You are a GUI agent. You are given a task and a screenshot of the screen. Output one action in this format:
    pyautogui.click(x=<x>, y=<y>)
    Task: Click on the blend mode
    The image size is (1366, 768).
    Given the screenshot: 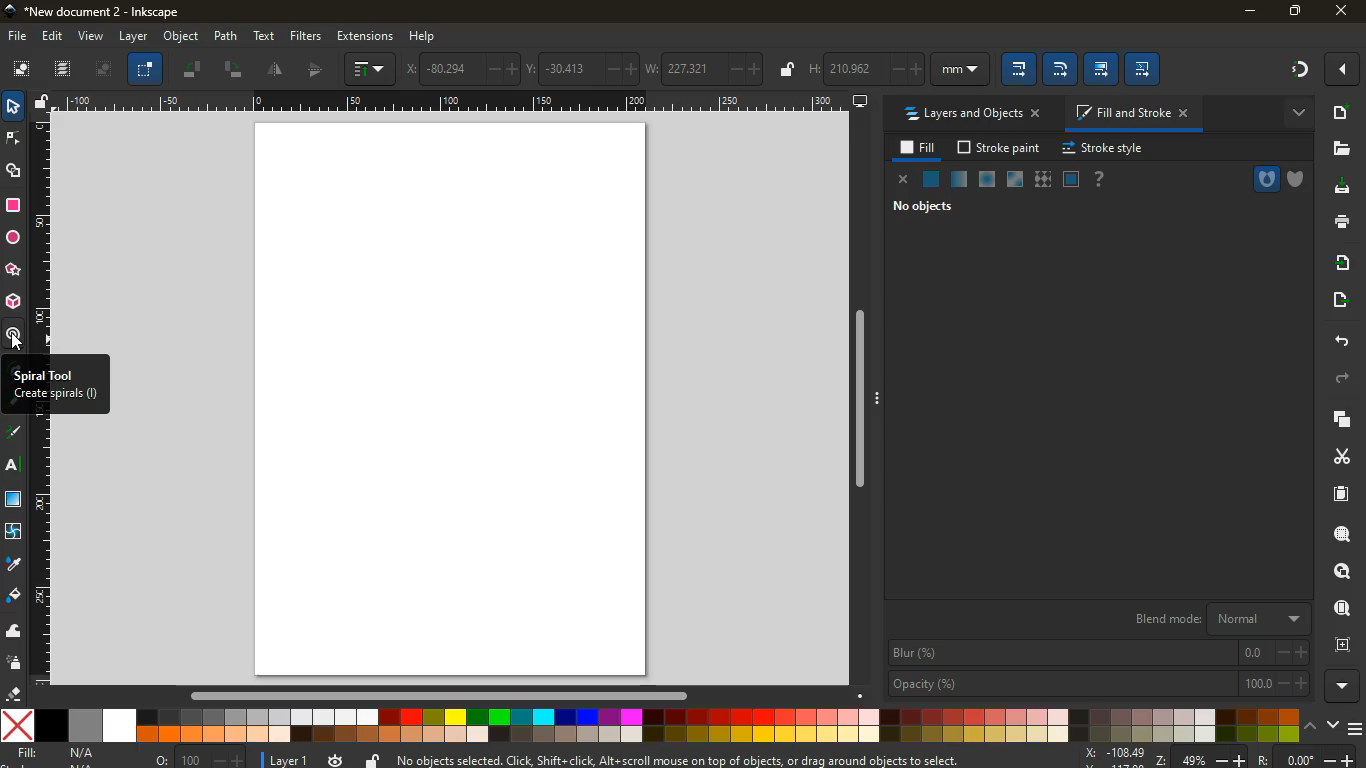 What is the action you would take?
    pyautogui.click(x=1211, y=620)
    